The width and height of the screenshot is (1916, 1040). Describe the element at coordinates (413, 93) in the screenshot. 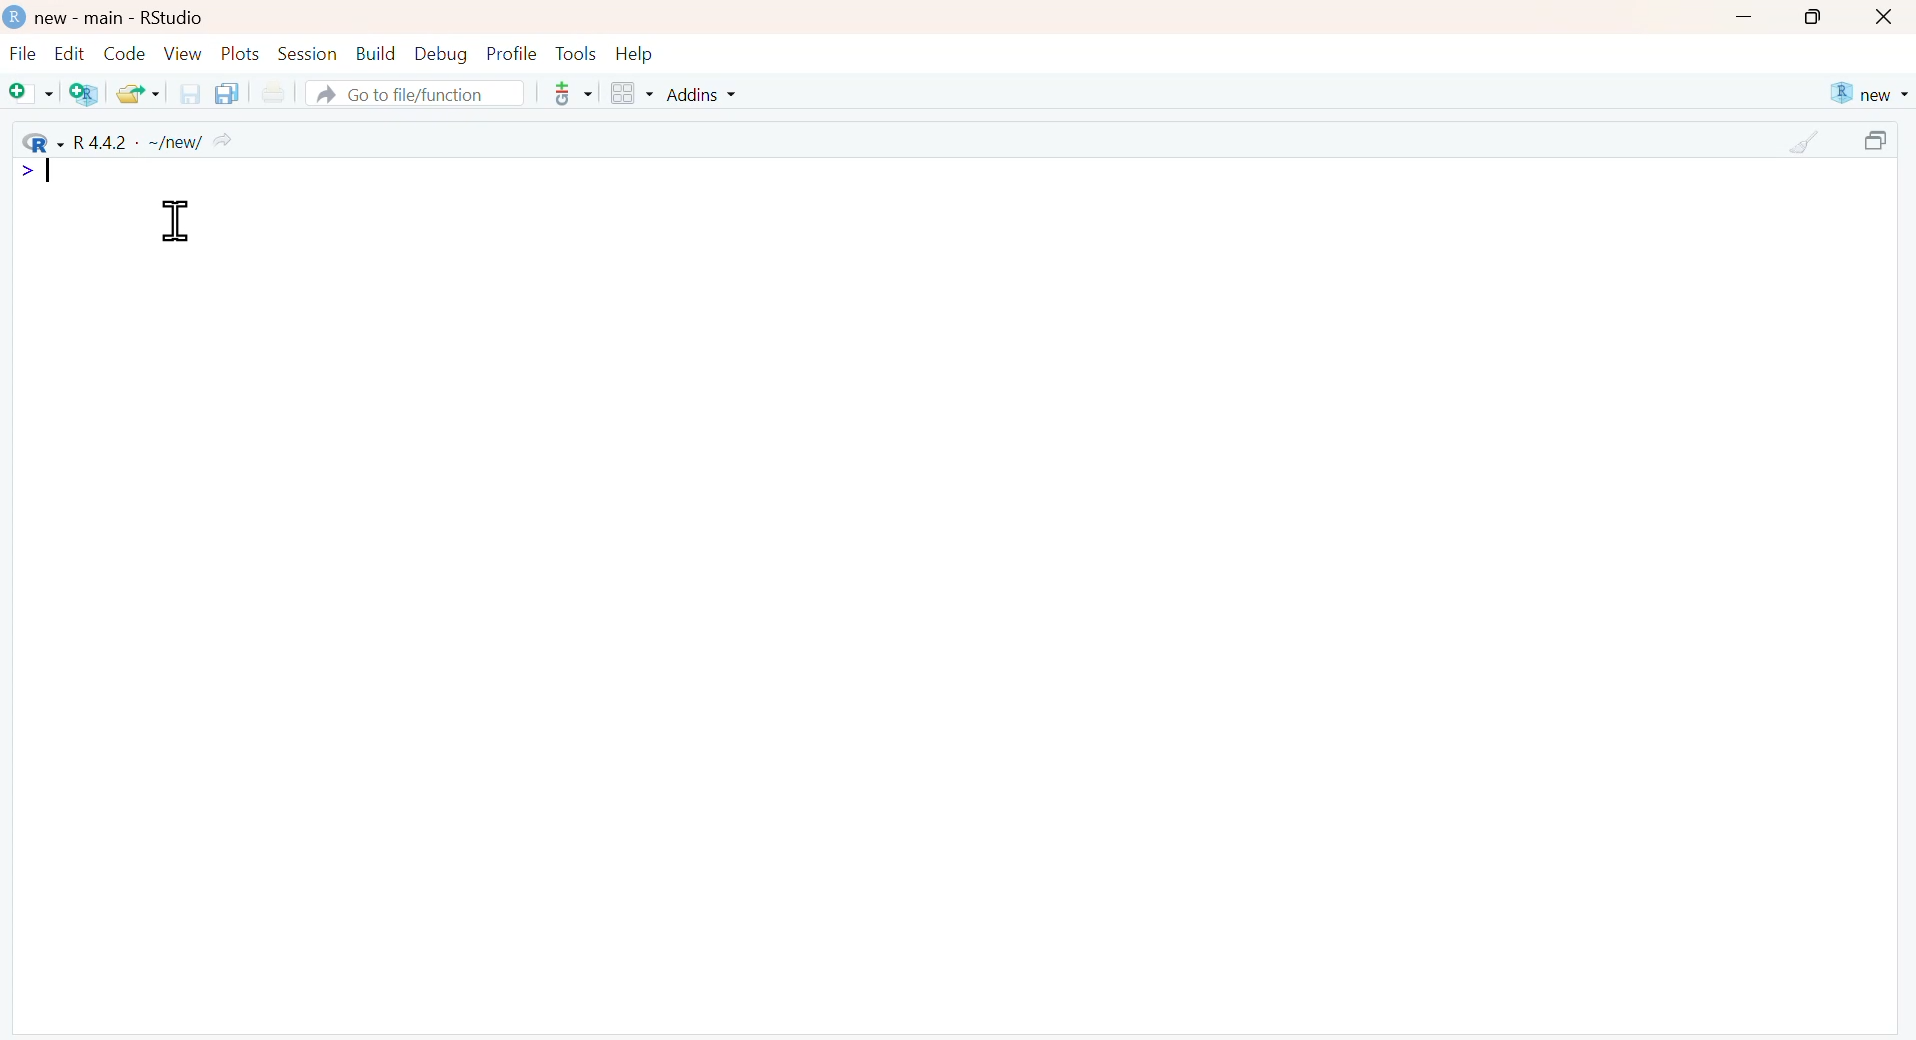

I see `Go to file/function` at that location.